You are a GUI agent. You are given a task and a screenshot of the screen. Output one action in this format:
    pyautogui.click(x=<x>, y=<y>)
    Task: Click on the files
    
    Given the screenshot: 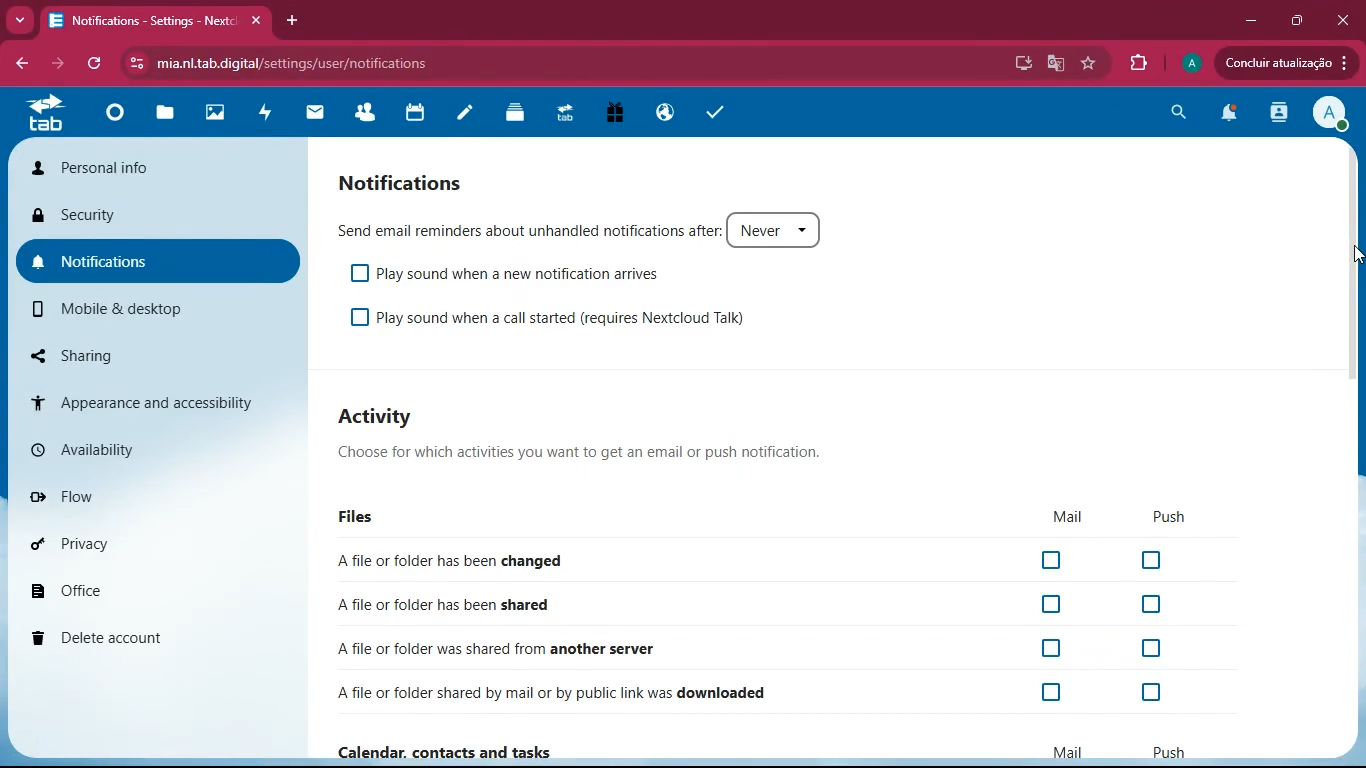 What is the action you would take?
    pyautogui.click(x=170, y=114)
    